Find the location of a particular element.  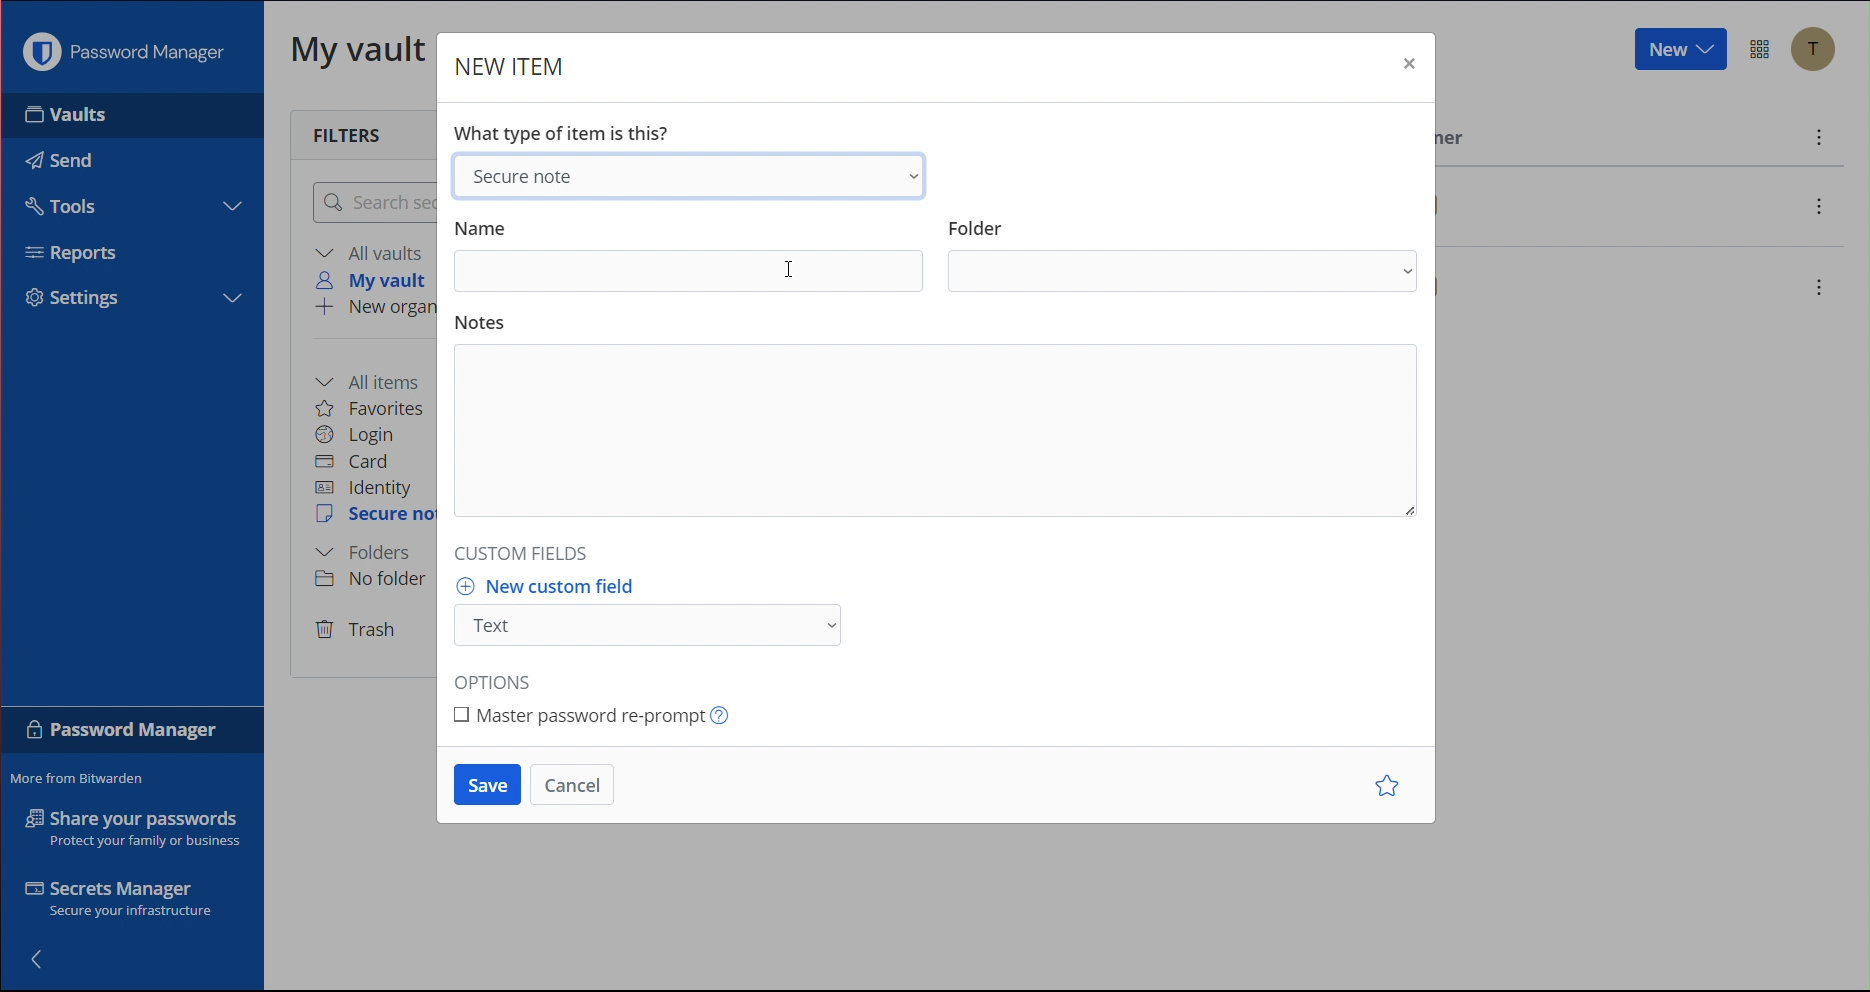

Options is located at coordinates (495, 679).